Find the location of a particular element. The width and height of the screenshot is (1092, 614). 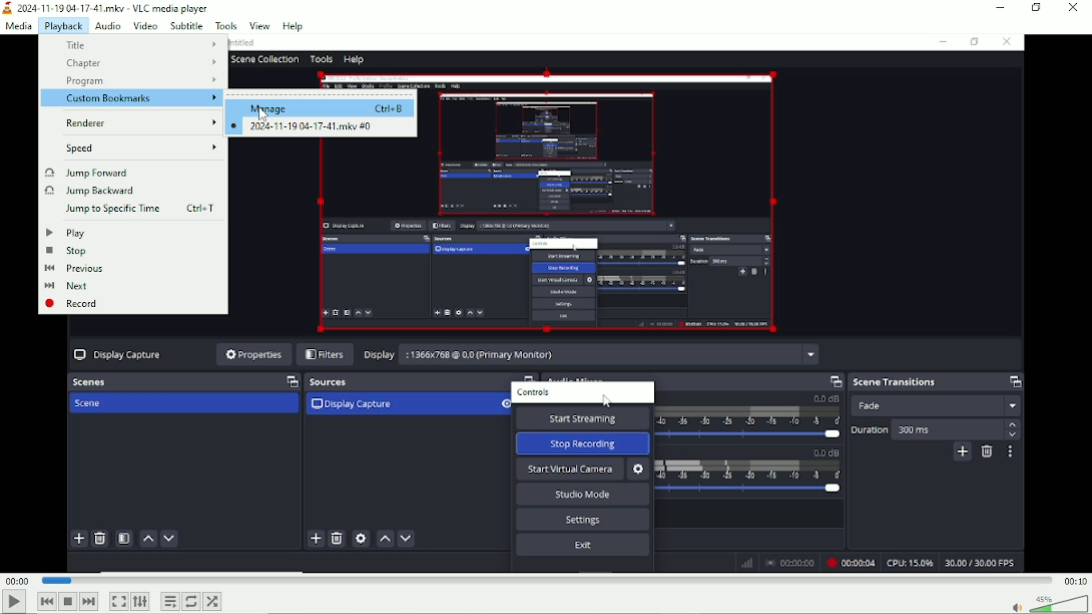

Minimize is located at coordinates (998, 7).